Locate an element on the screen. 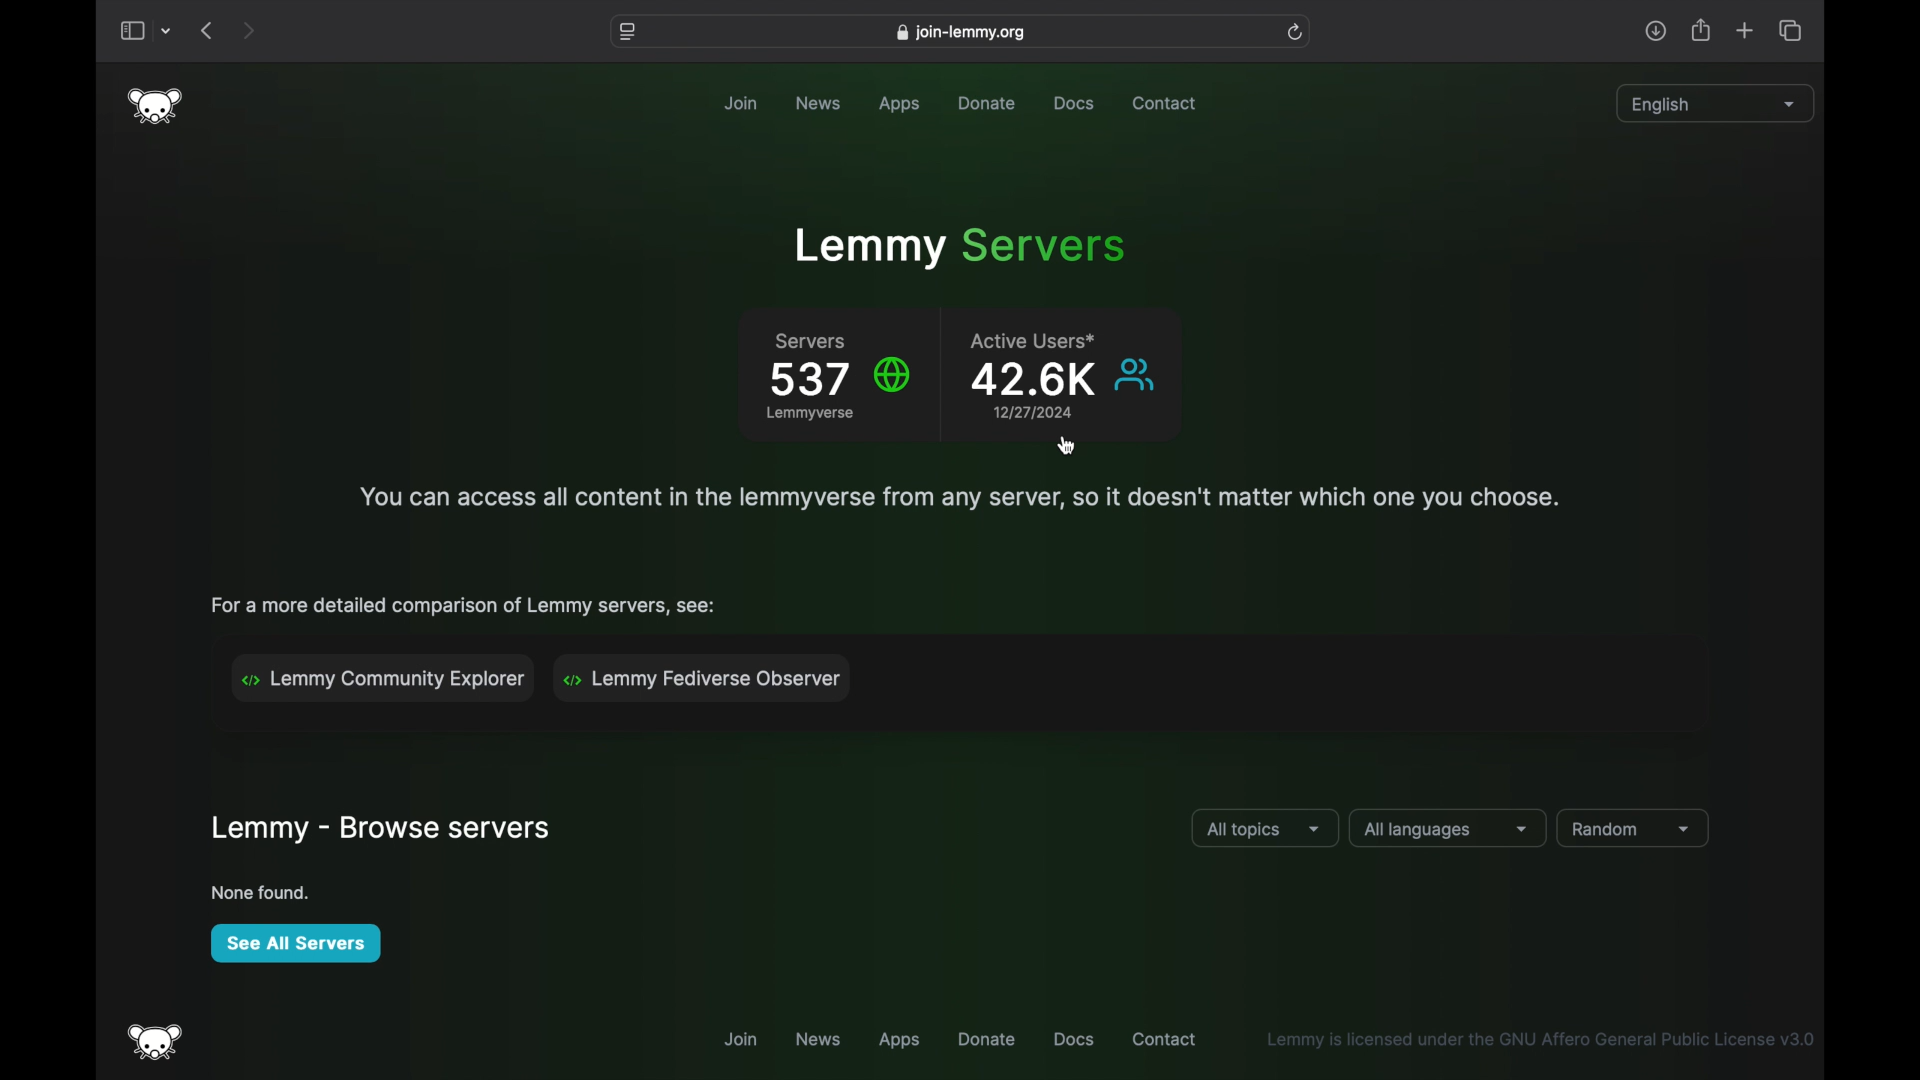  lemmy servers is located at coordinates (960, 248).